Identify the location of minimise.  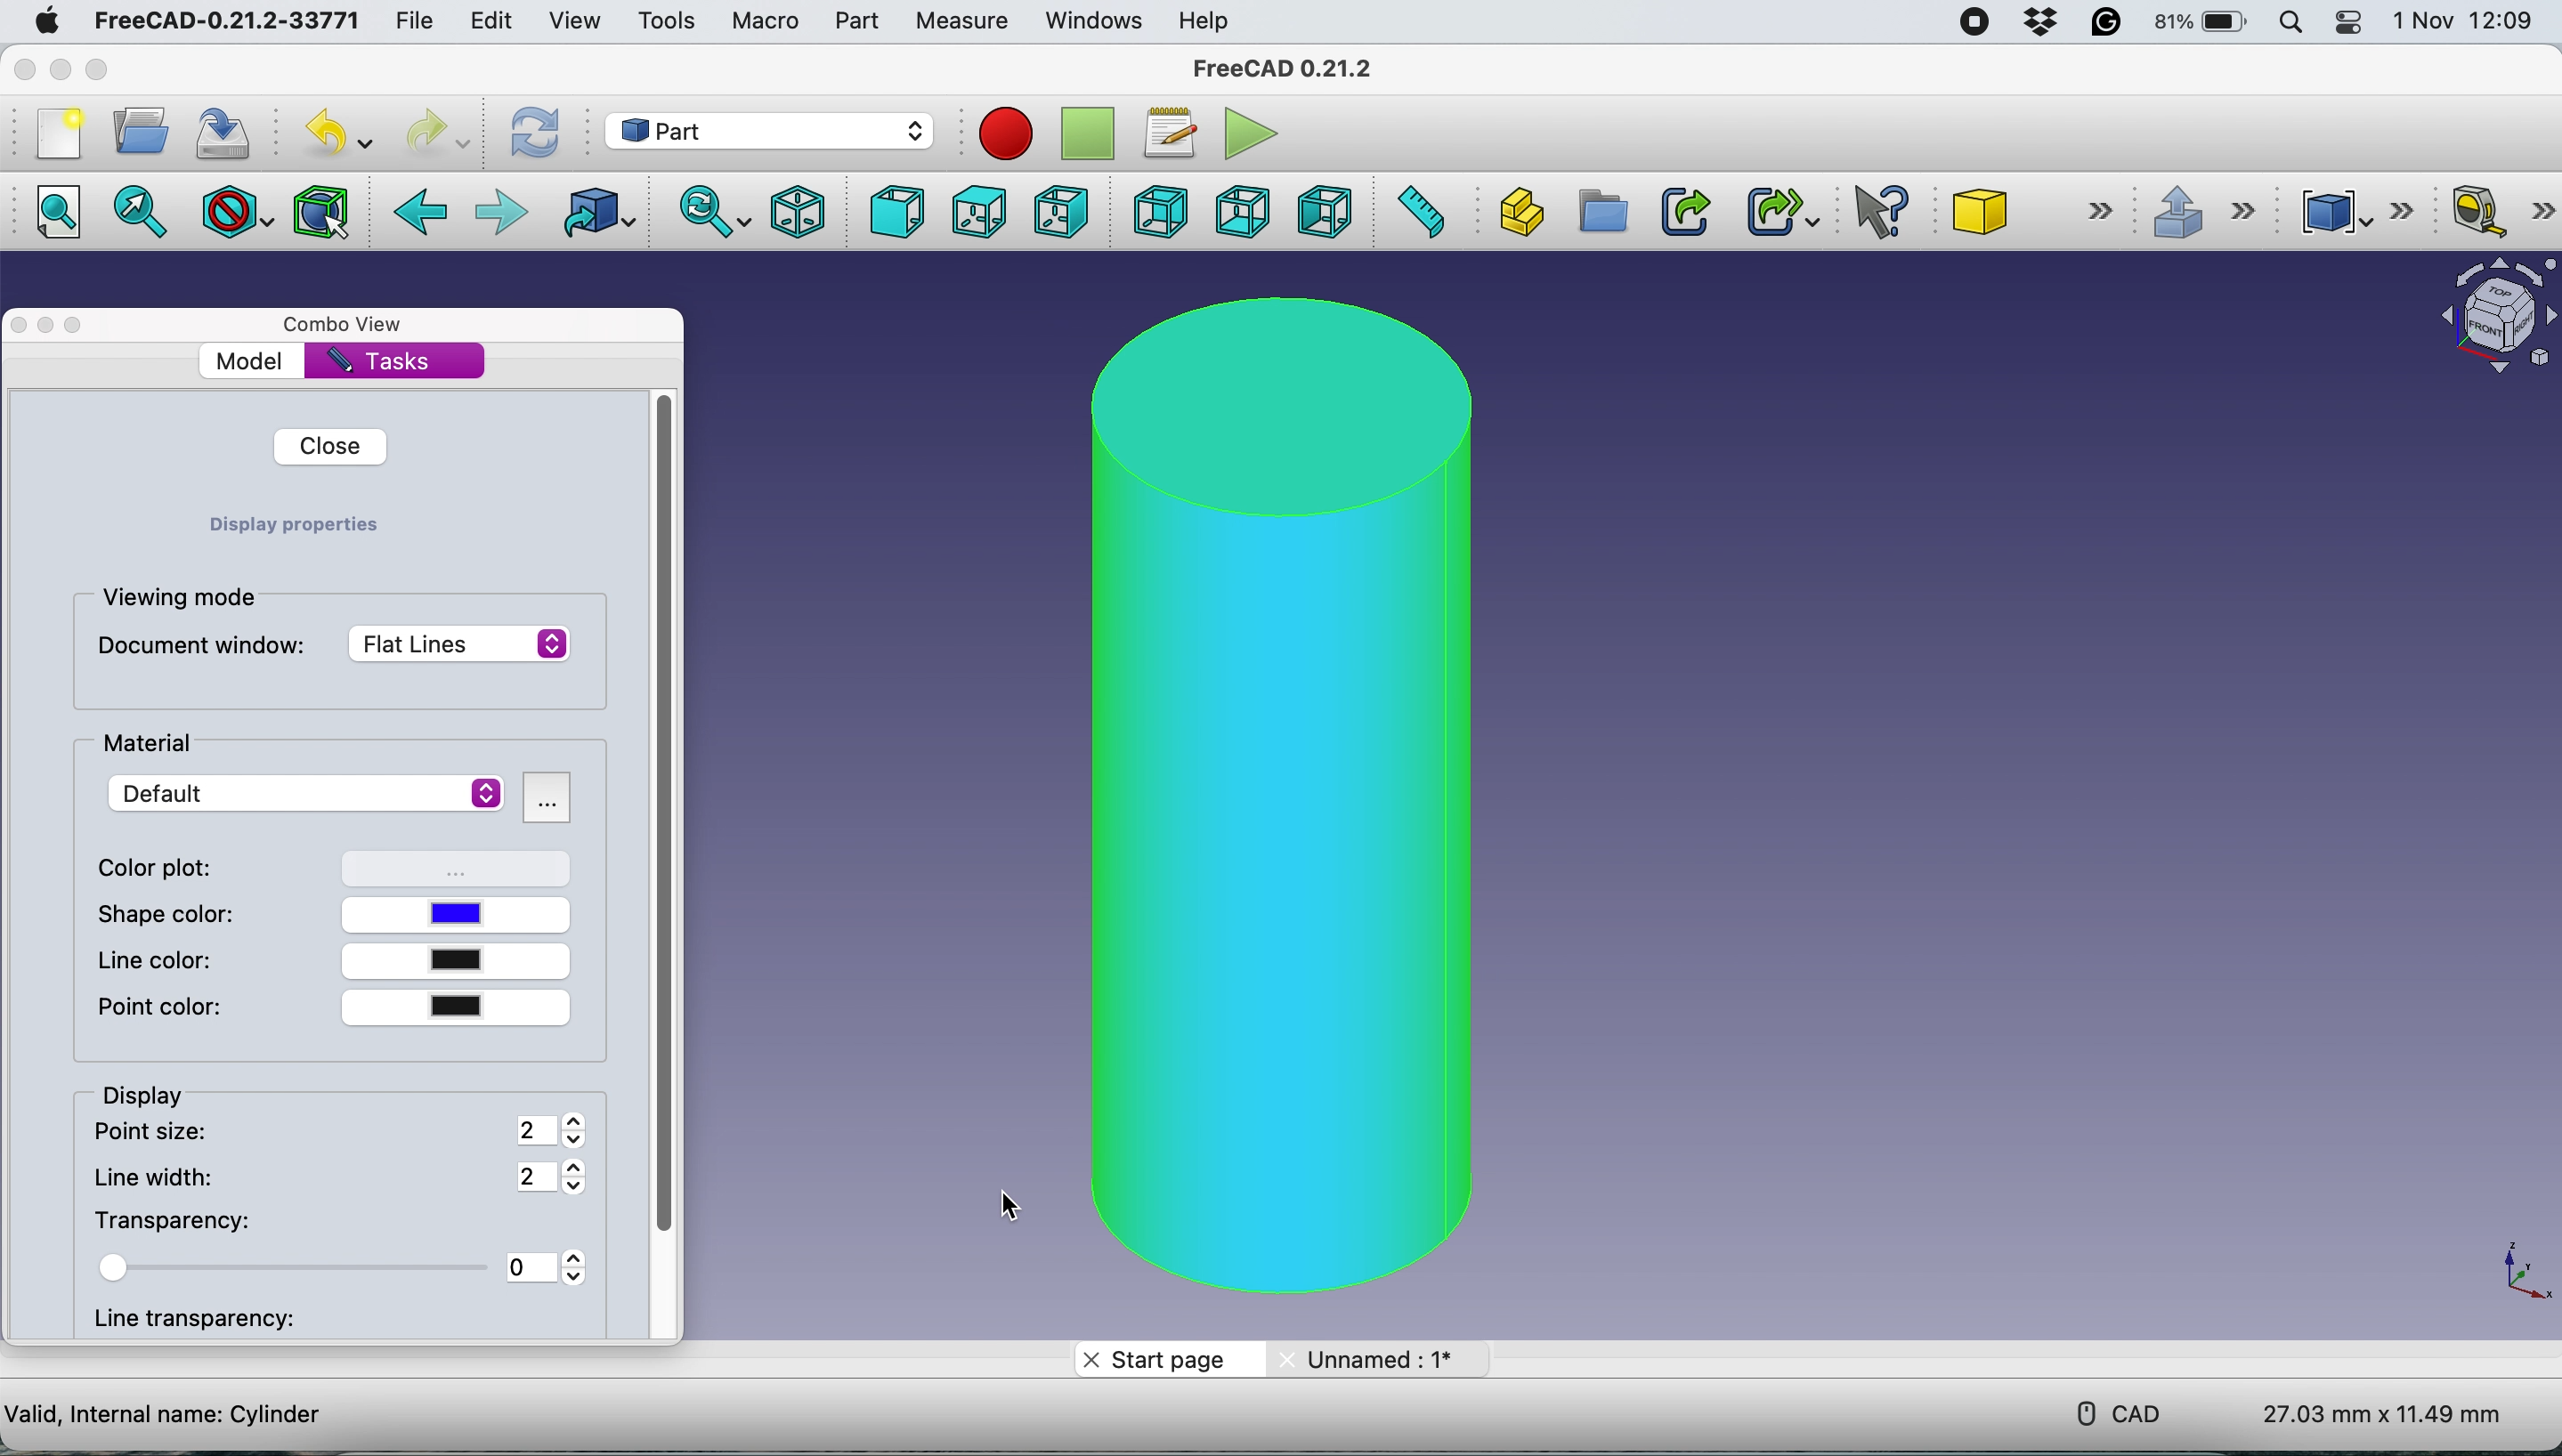
(46, 330).